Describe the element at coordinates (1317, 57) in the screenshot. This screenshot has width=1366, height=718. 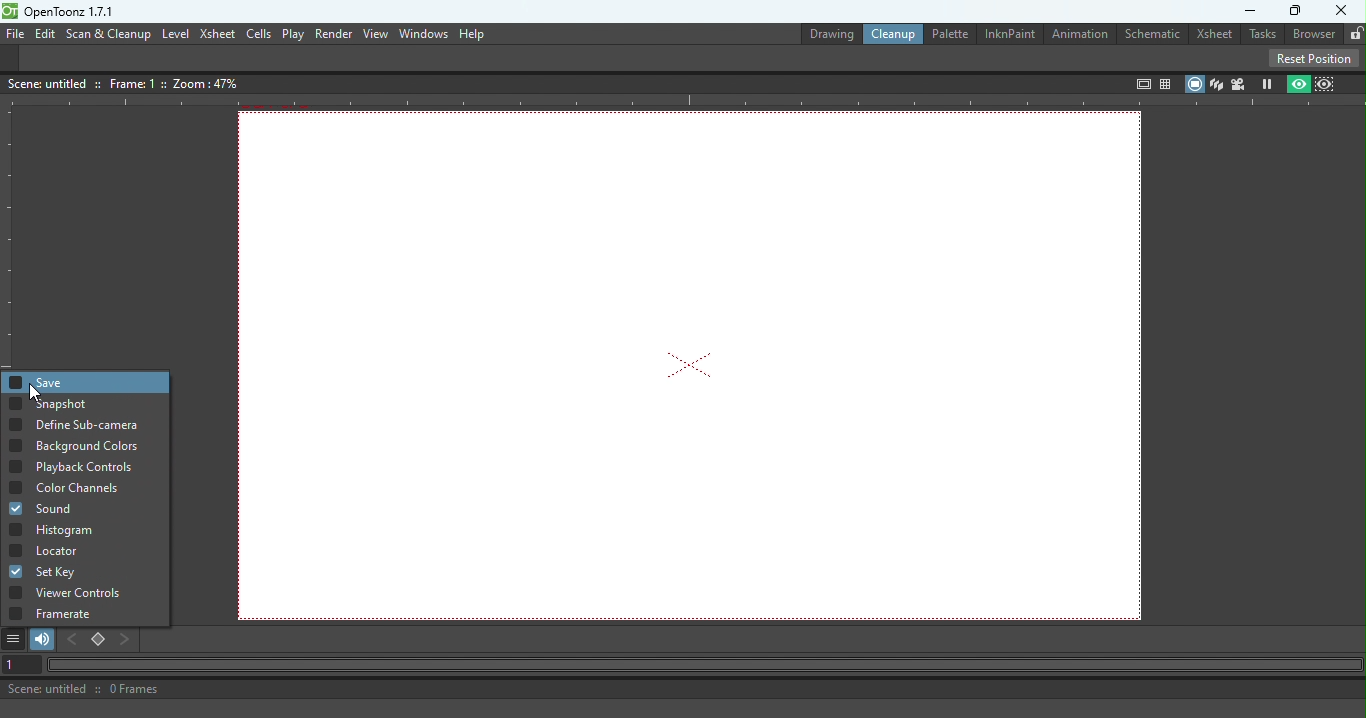
I see `Reset position` at that location.